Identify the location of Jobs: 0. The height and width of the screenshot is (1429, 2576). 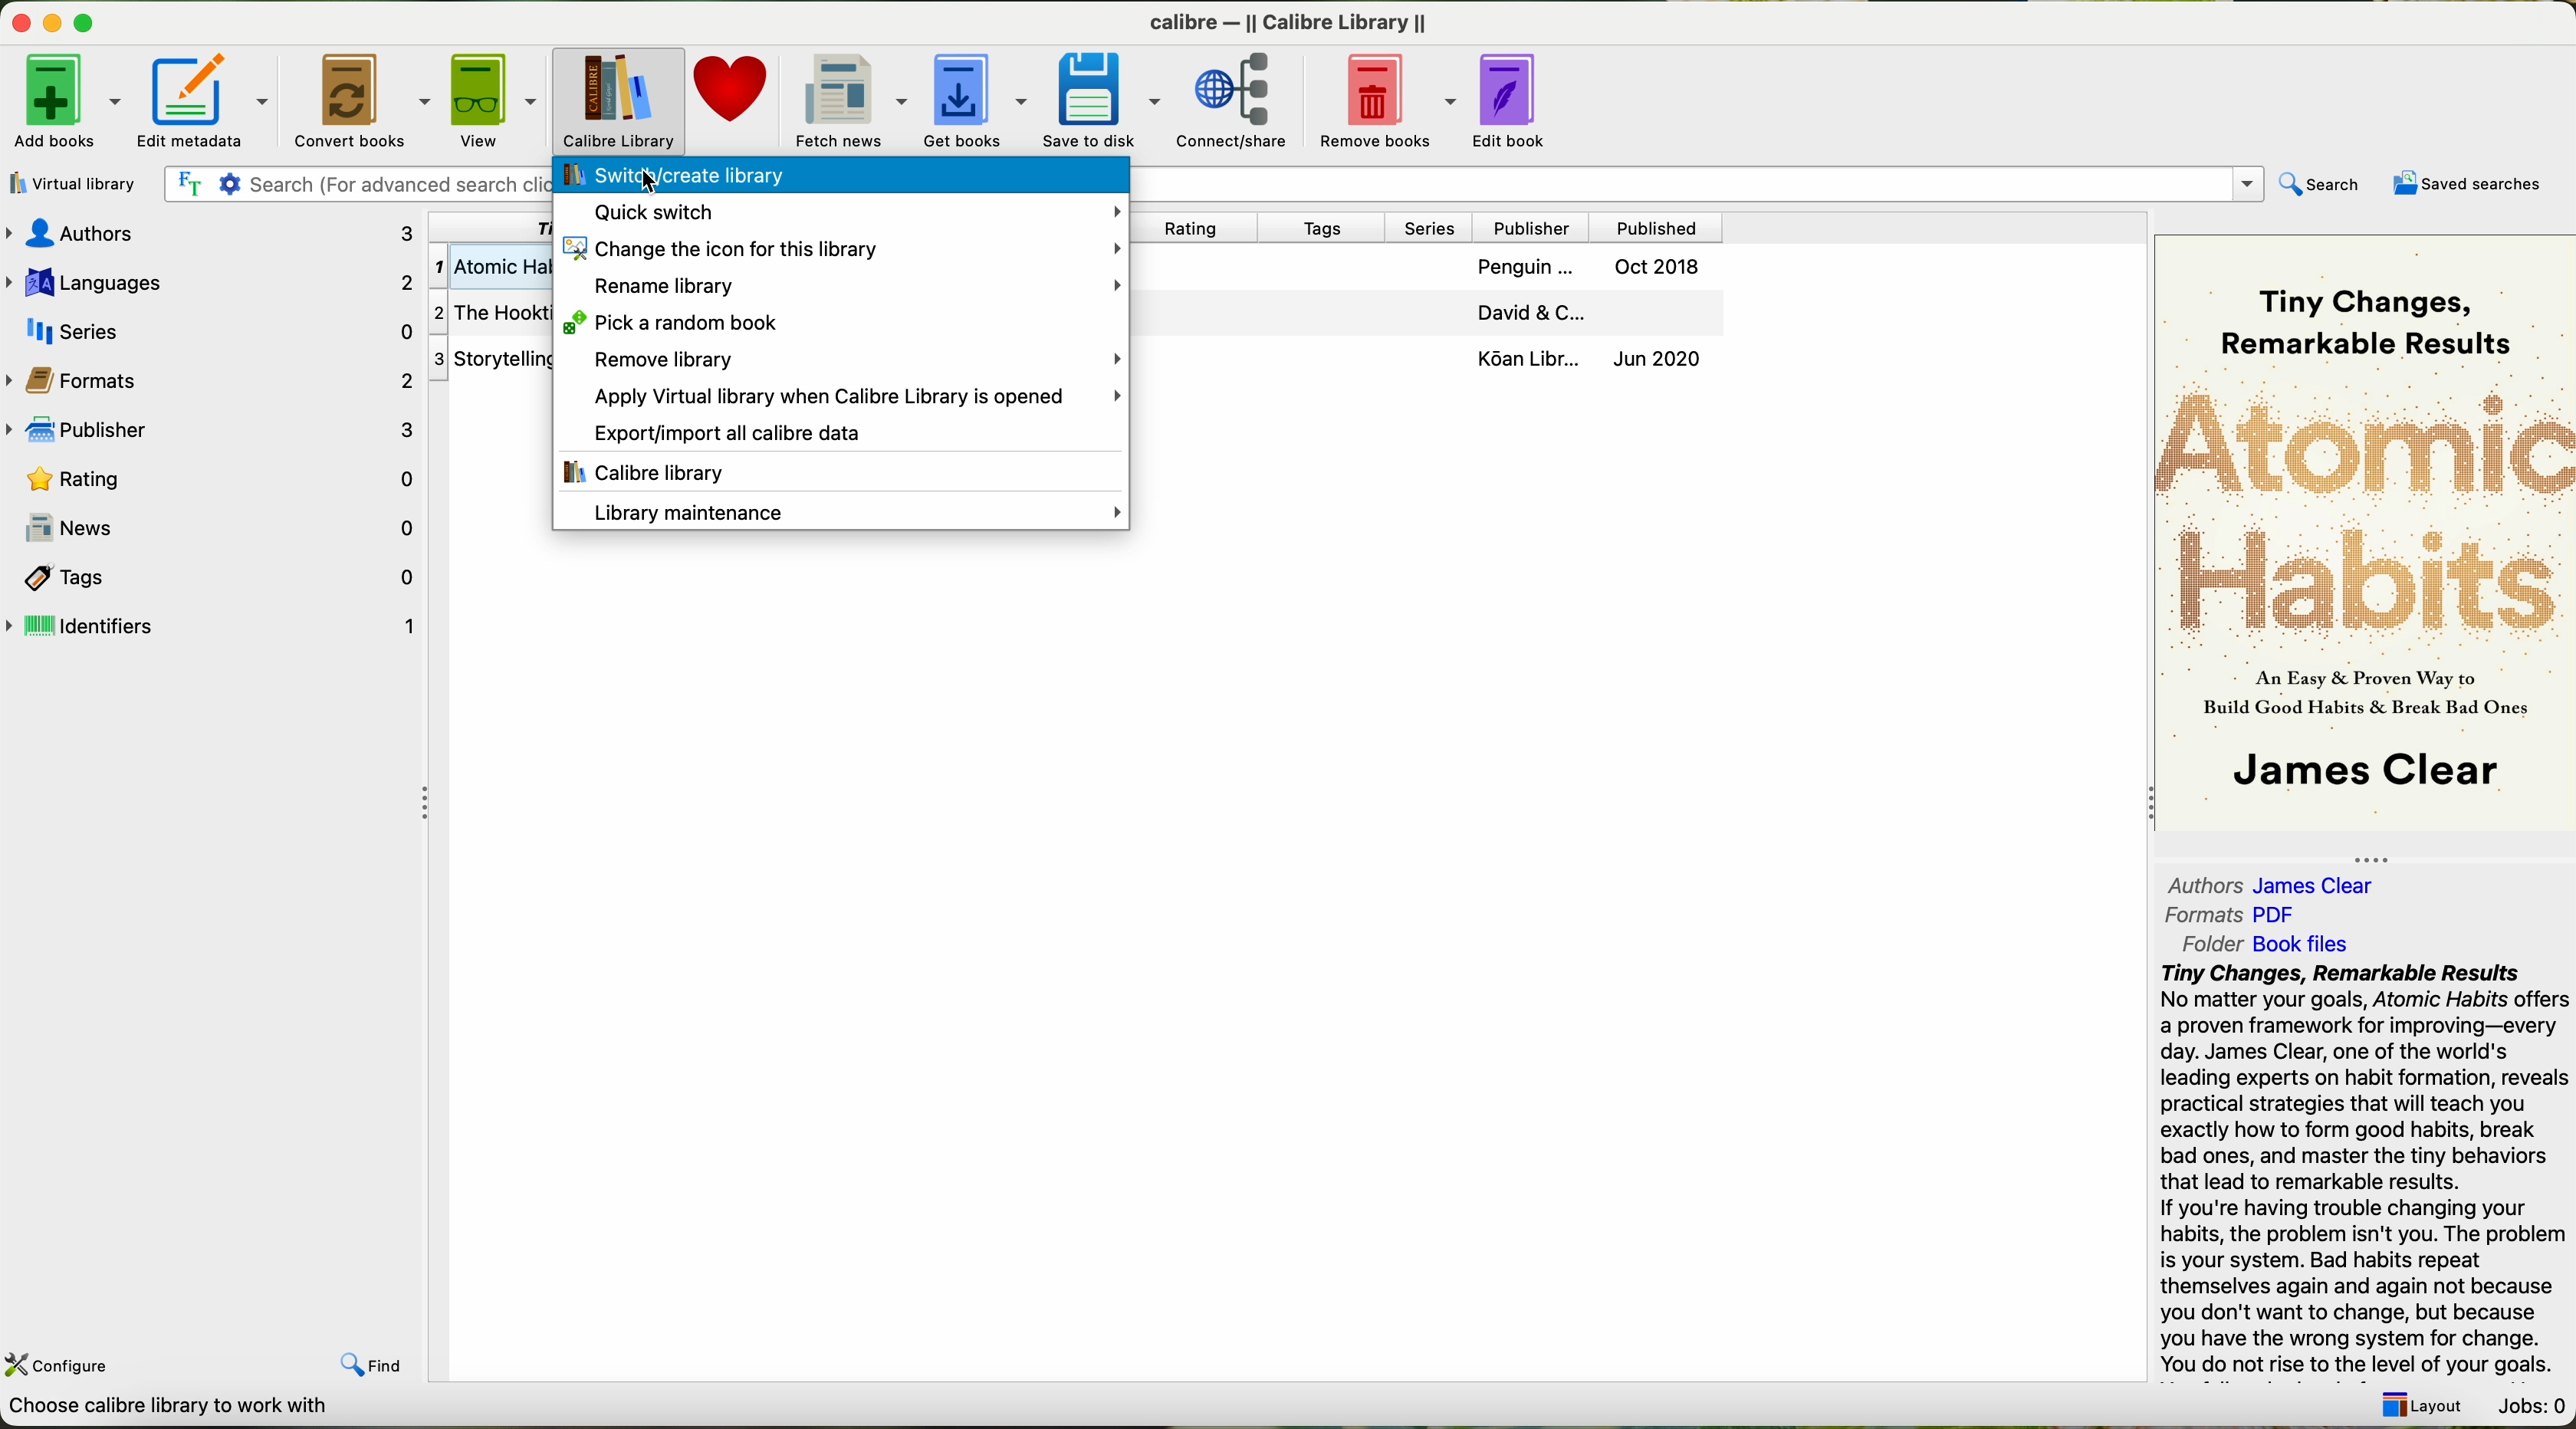
(2531, 1405).